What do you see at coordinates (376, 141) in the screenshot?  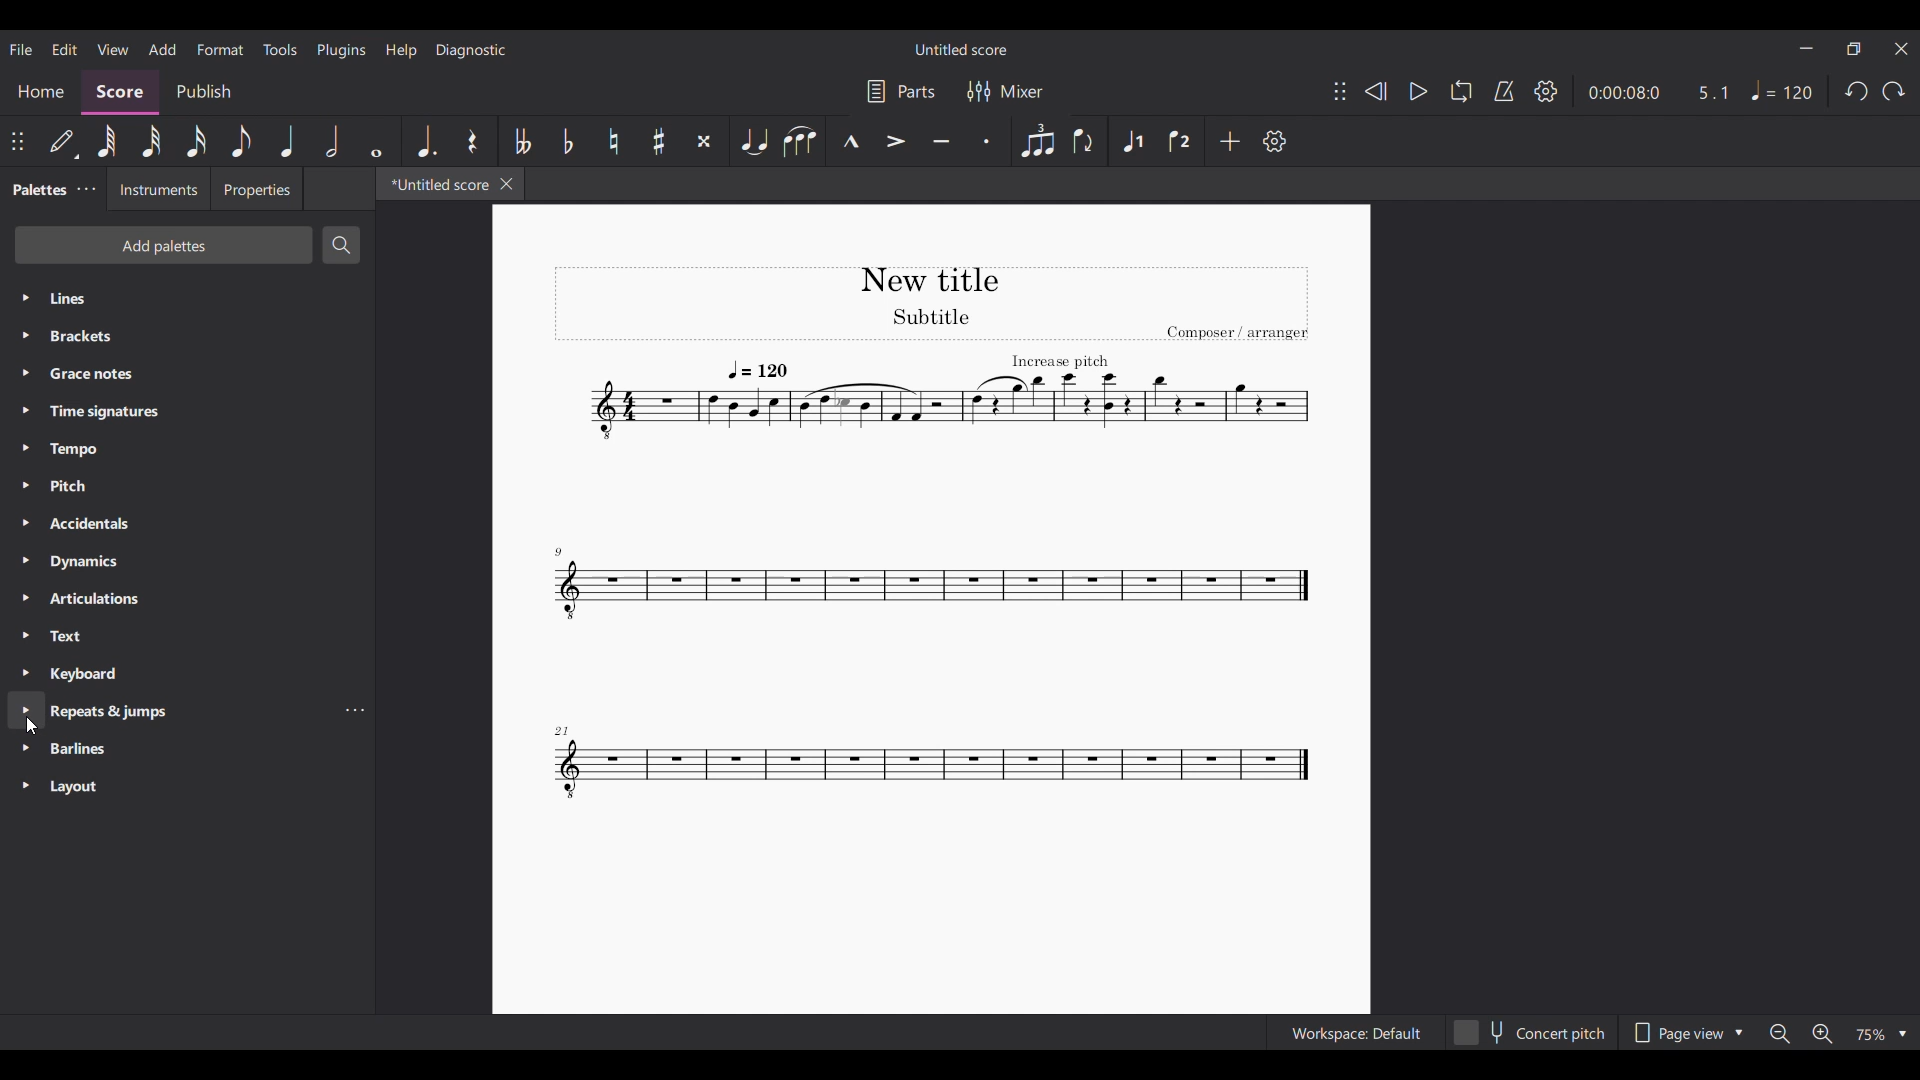 I see `Whole note` at bounding box center [376, 141].